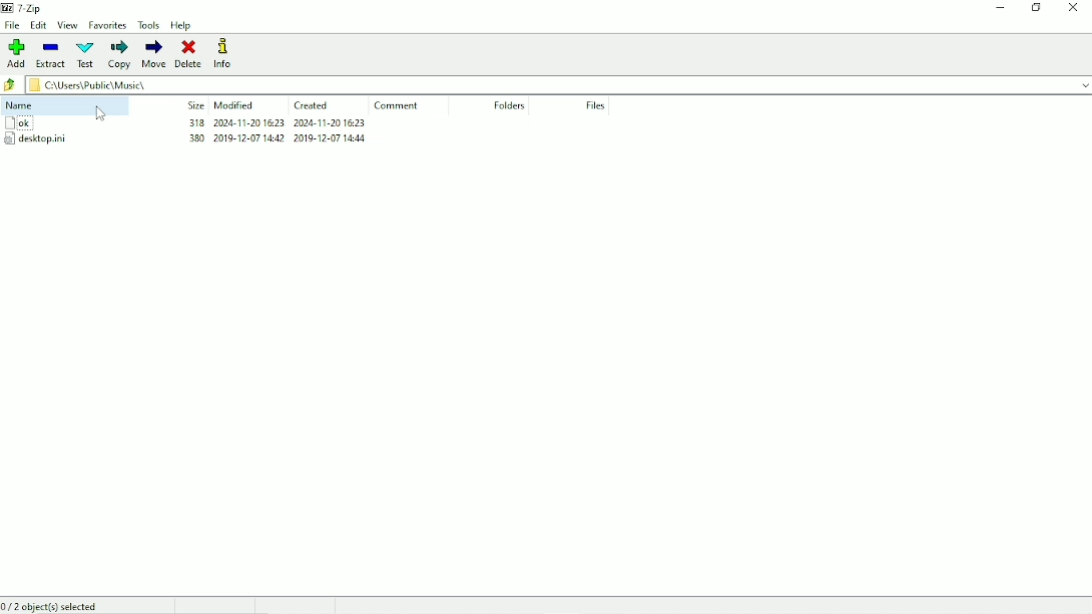 The width and height of the screenshot is (1092, 614). Describe the element at coordinates (401, 106) in the screenshot. I see `Comment` at that location.